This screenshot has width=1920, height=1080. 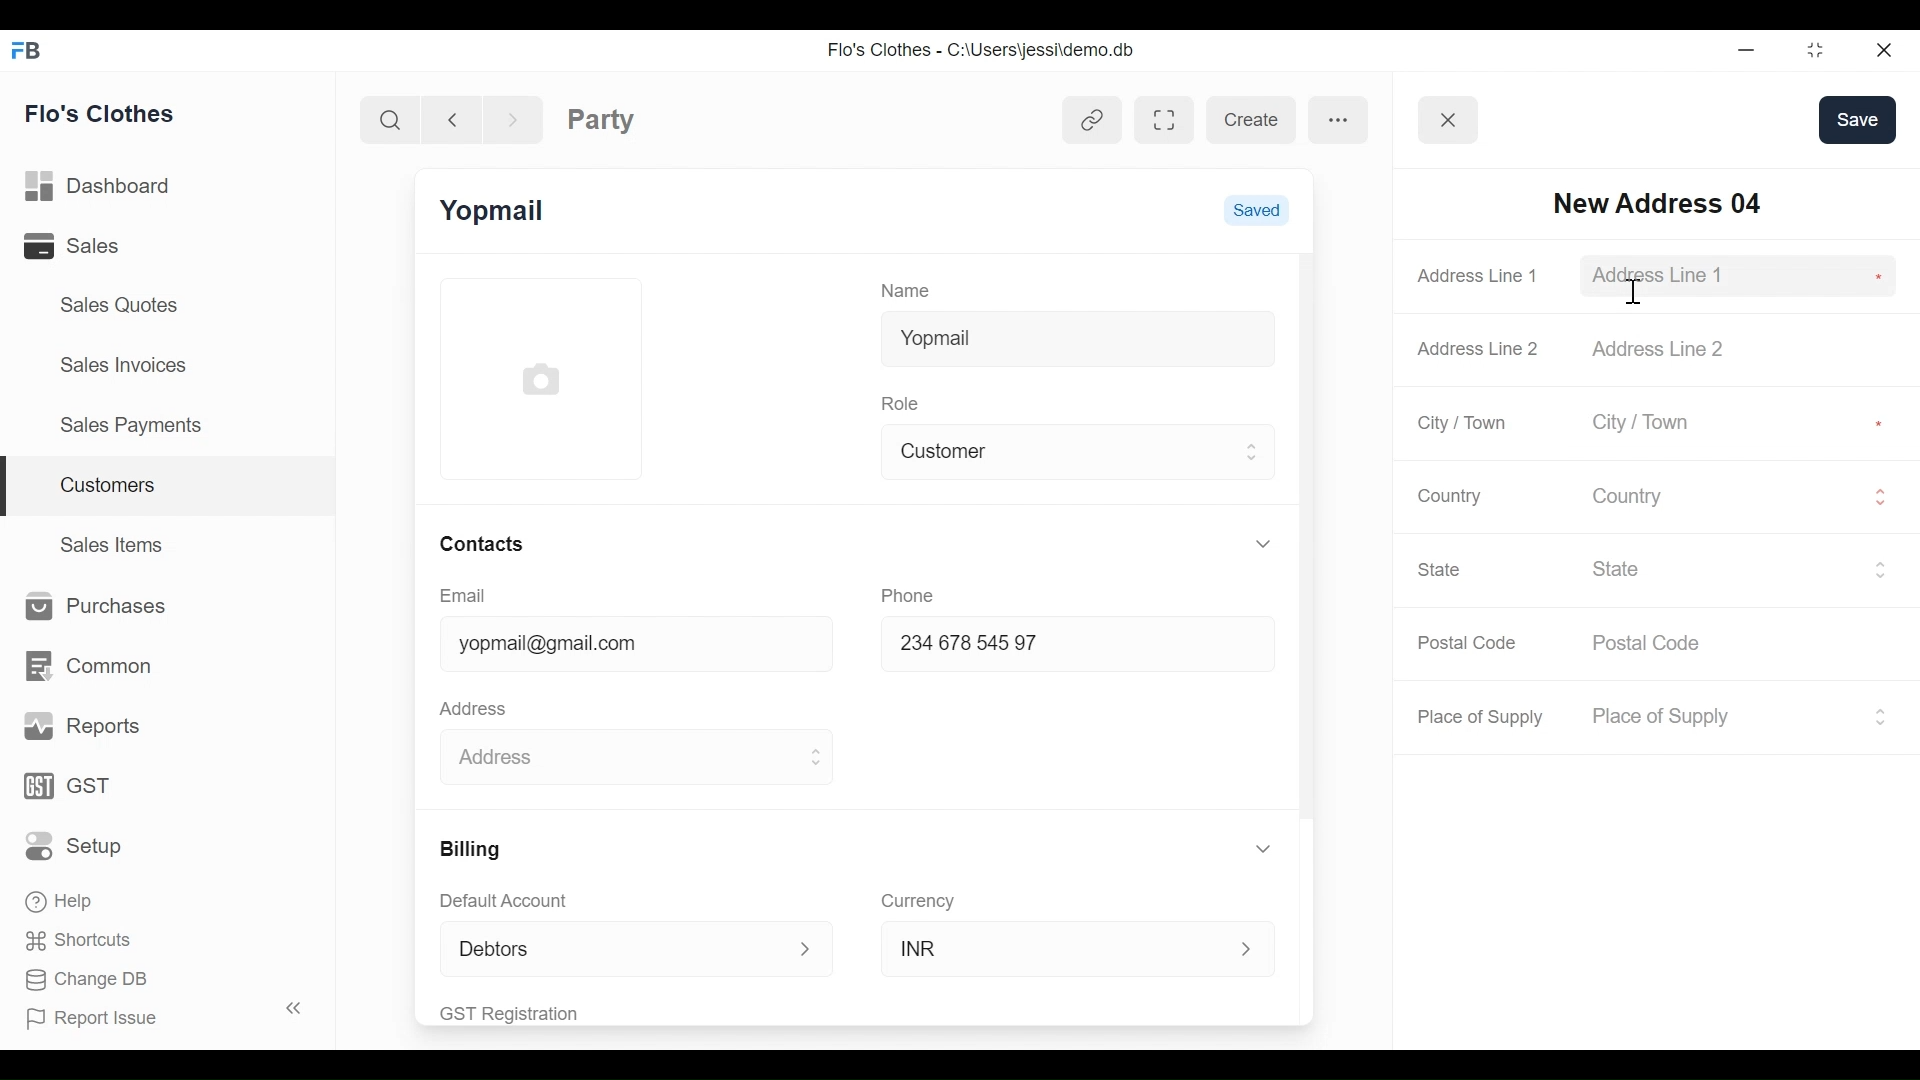 I want to click on Address Line 1, so click(x=1480, y=275).